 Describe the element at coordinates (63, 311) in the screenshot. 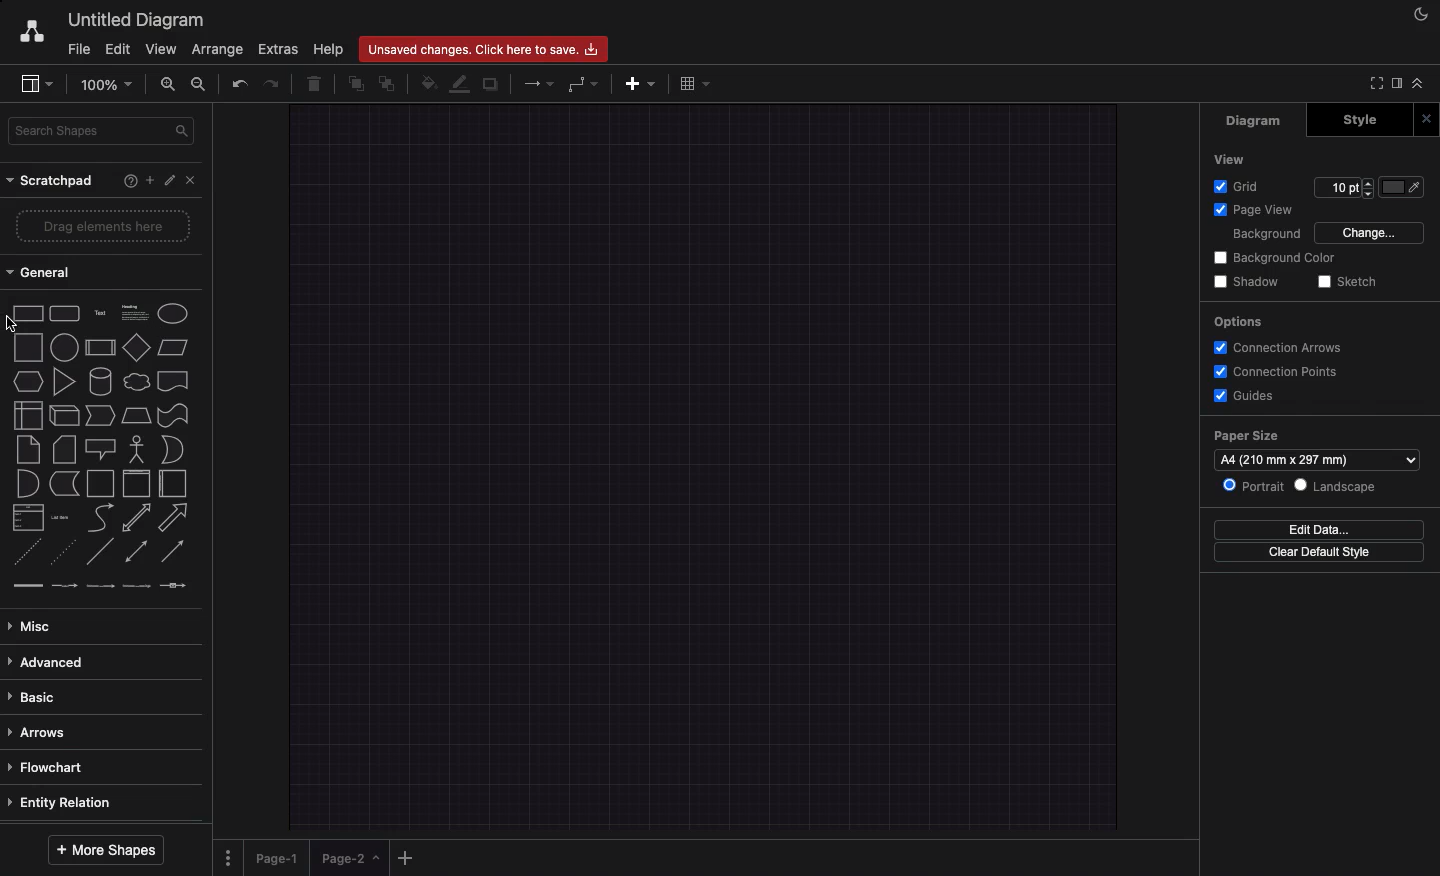

I see `rounded rectangle` at that location.